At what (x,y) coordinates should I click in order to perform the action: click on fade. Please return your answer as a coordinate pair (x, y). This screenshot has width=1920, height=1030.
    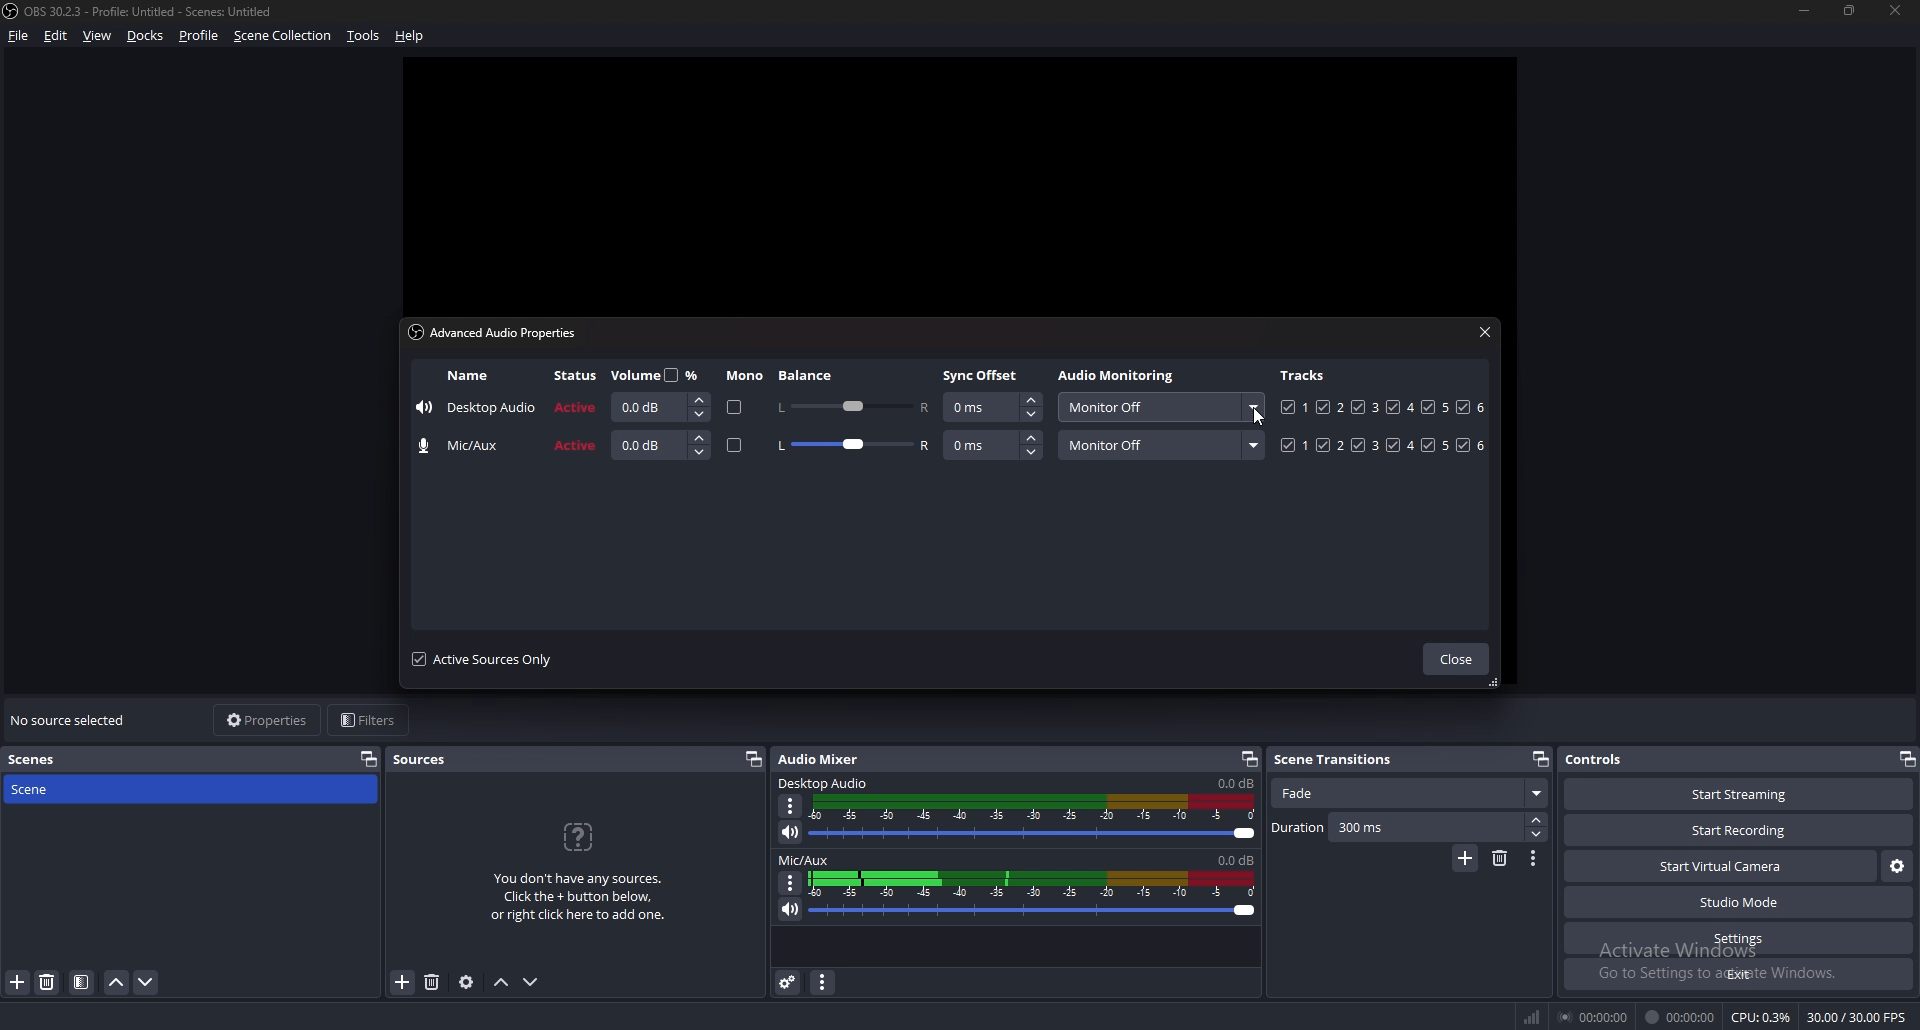
    Looking at the image, I should click on (1408, 794).